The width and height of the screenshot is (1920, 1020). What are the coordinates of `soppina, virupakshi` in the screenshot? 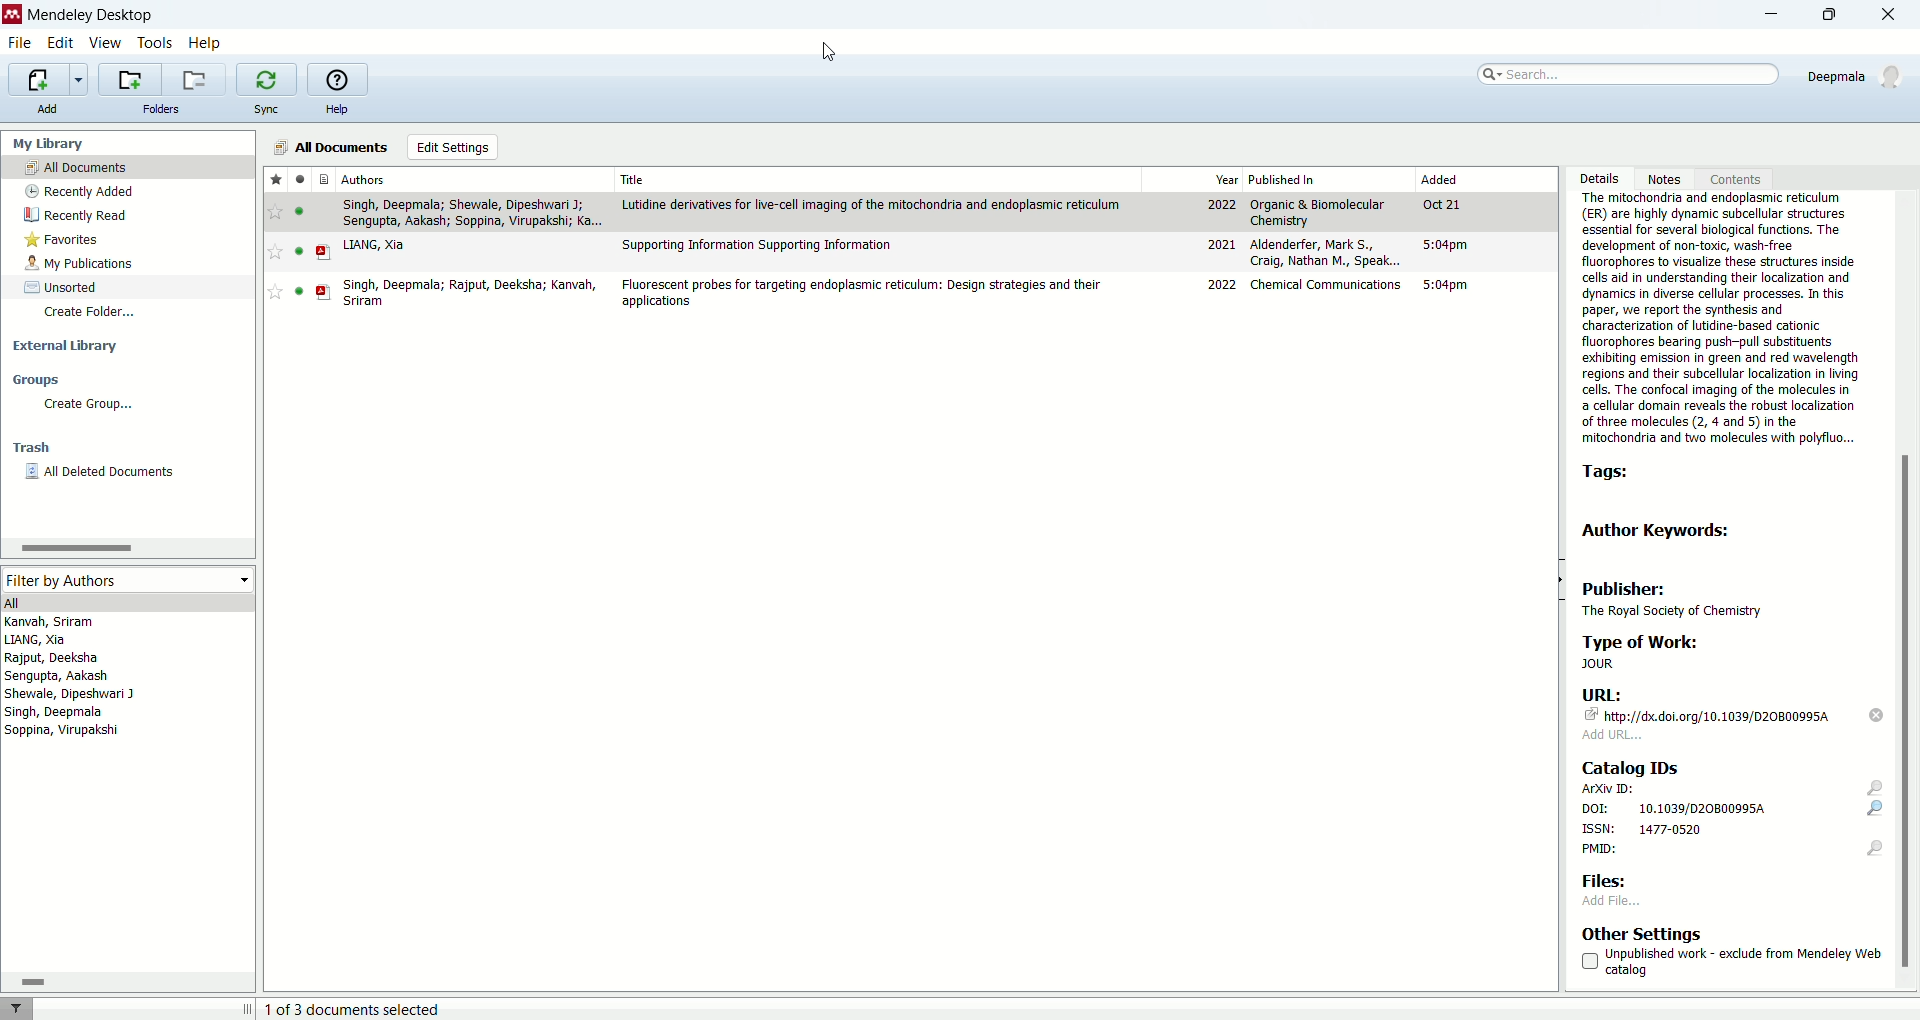 It's located at (63, 729).